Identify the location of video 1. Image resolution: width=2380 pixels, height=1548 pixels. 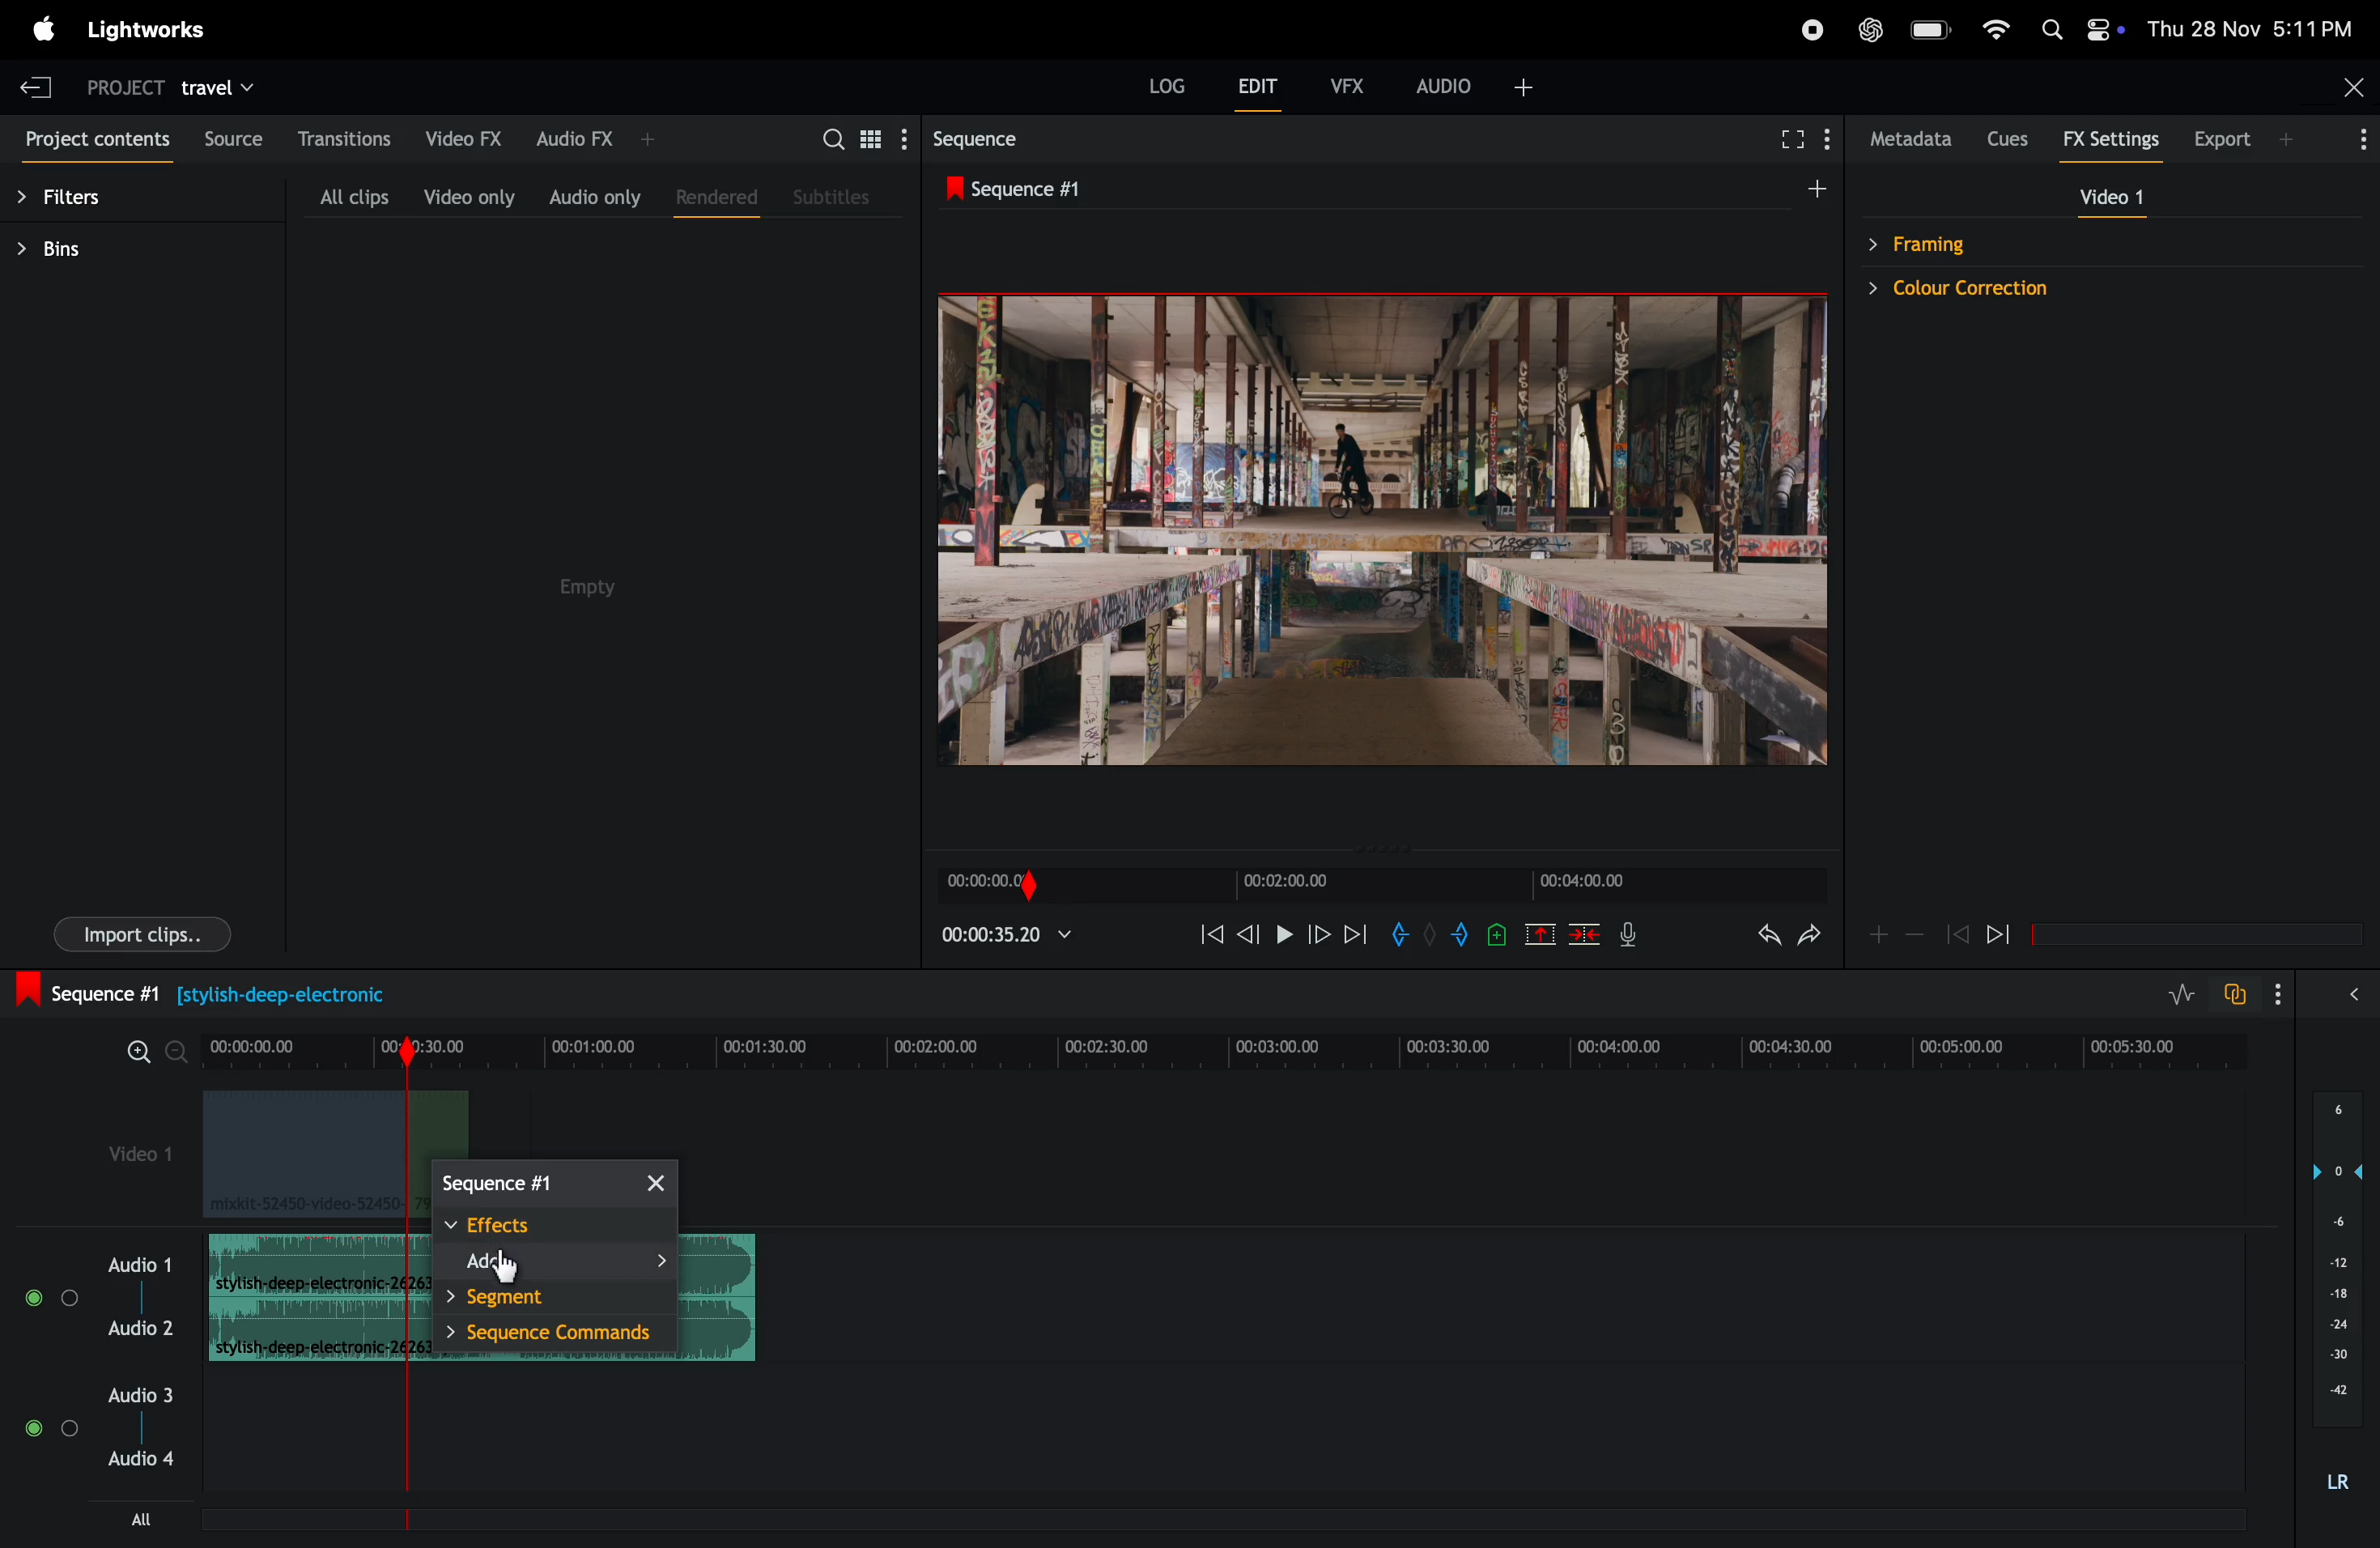
(142, 1159).